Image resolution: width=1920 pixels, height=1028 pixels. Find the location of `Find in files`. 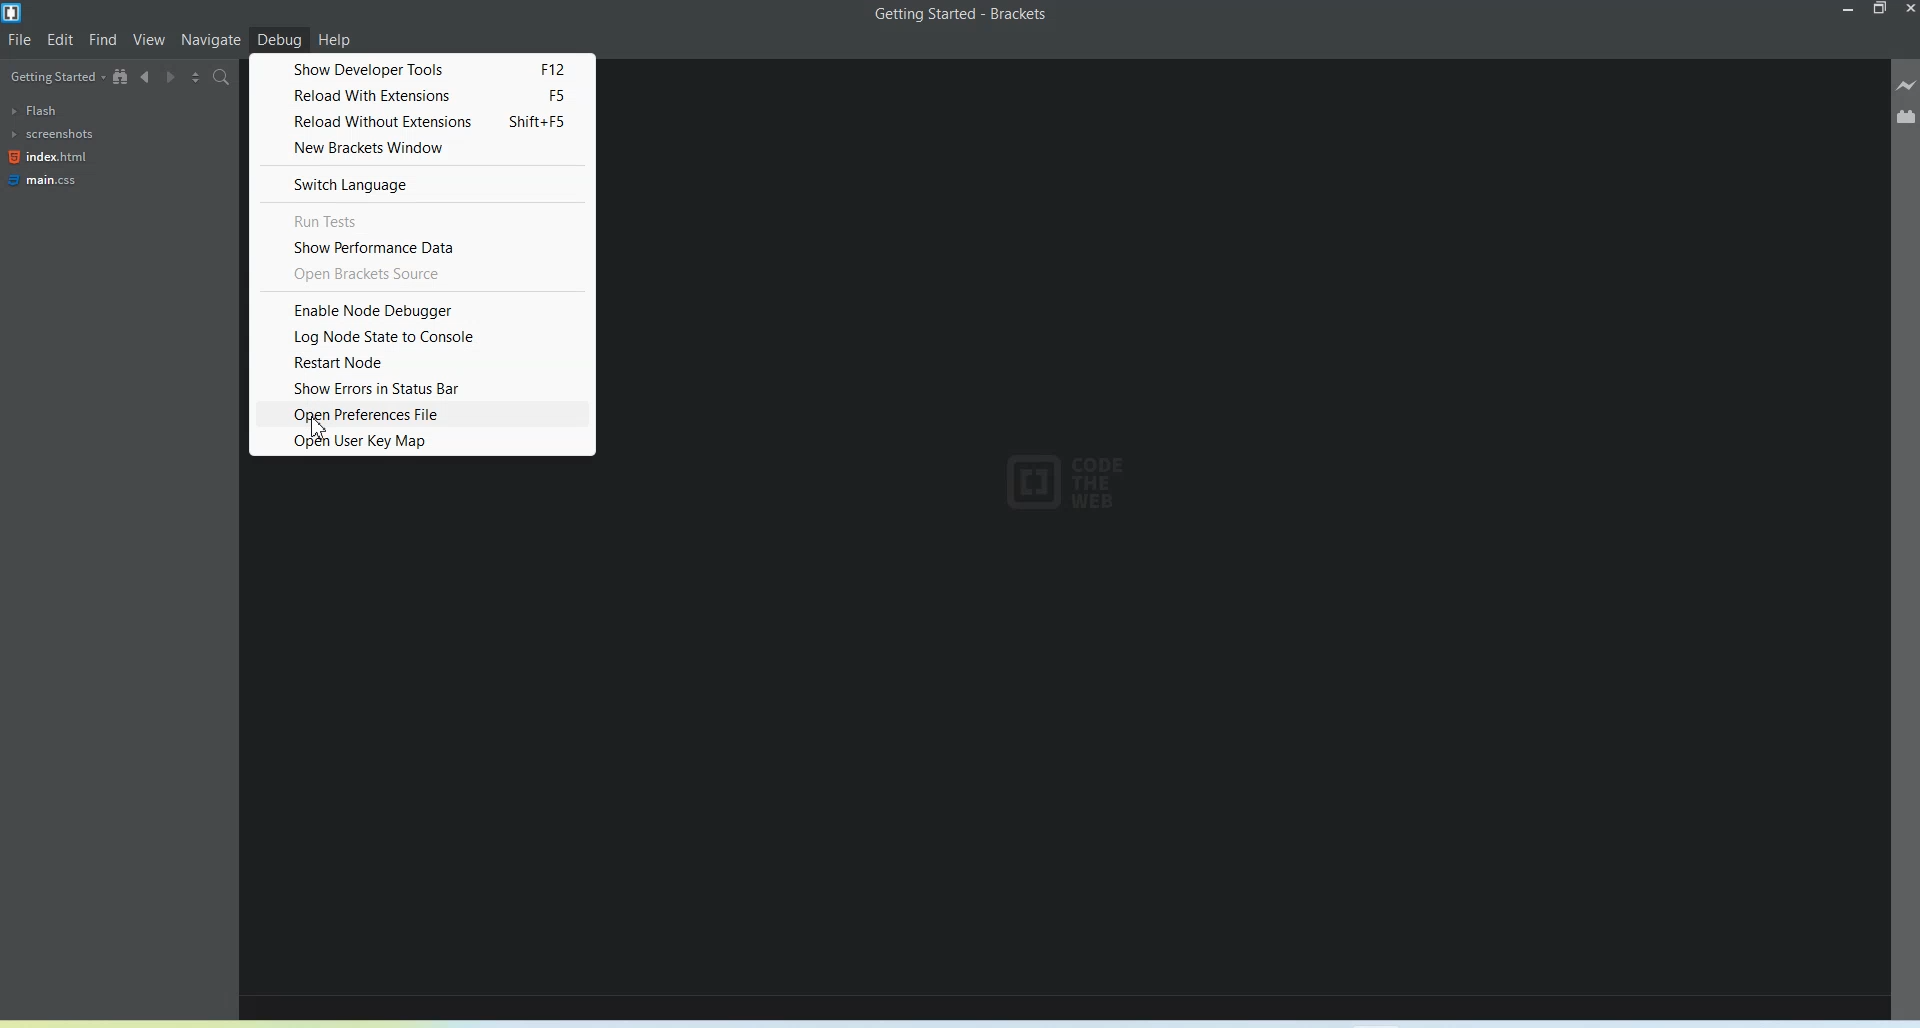

Find in files is located at coordinates (221, 78).